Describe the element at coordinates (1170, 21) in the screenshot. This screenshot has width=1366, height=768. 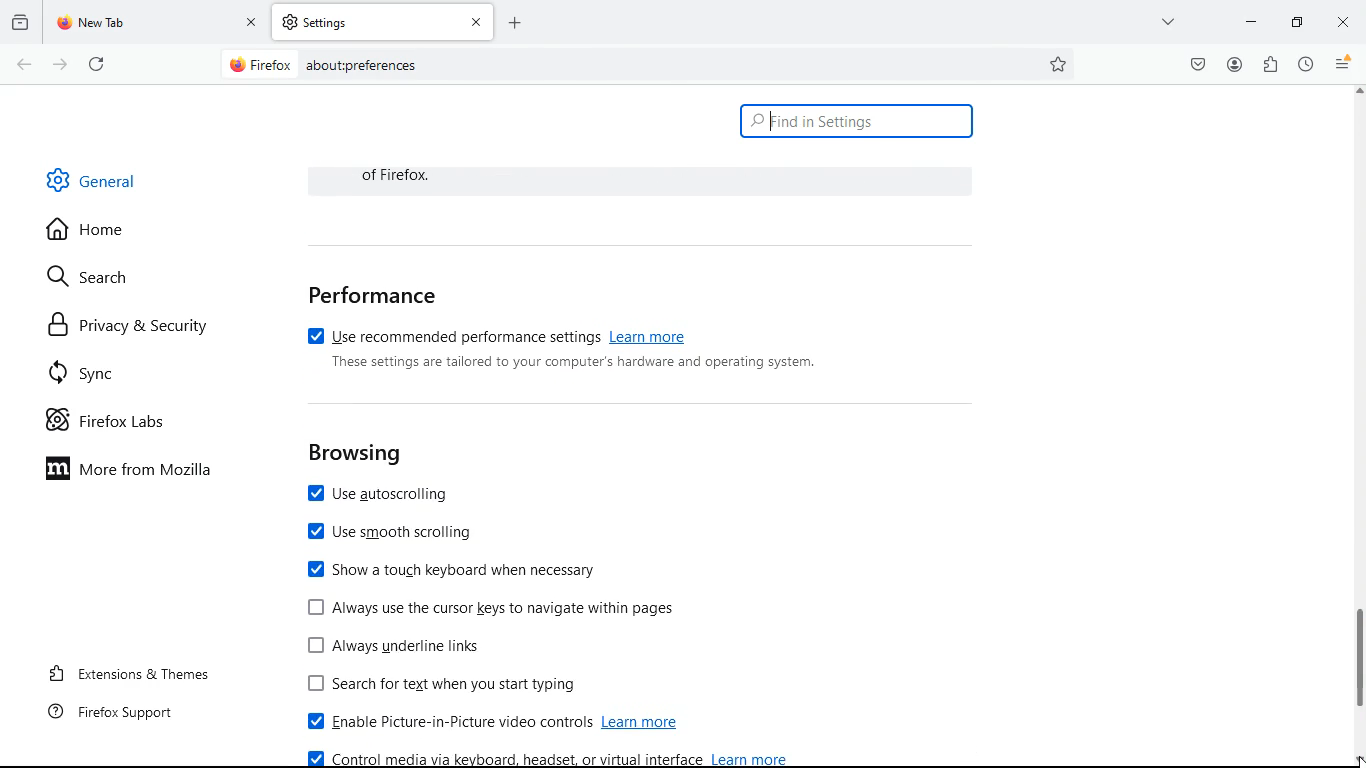
I see `more` at that location.